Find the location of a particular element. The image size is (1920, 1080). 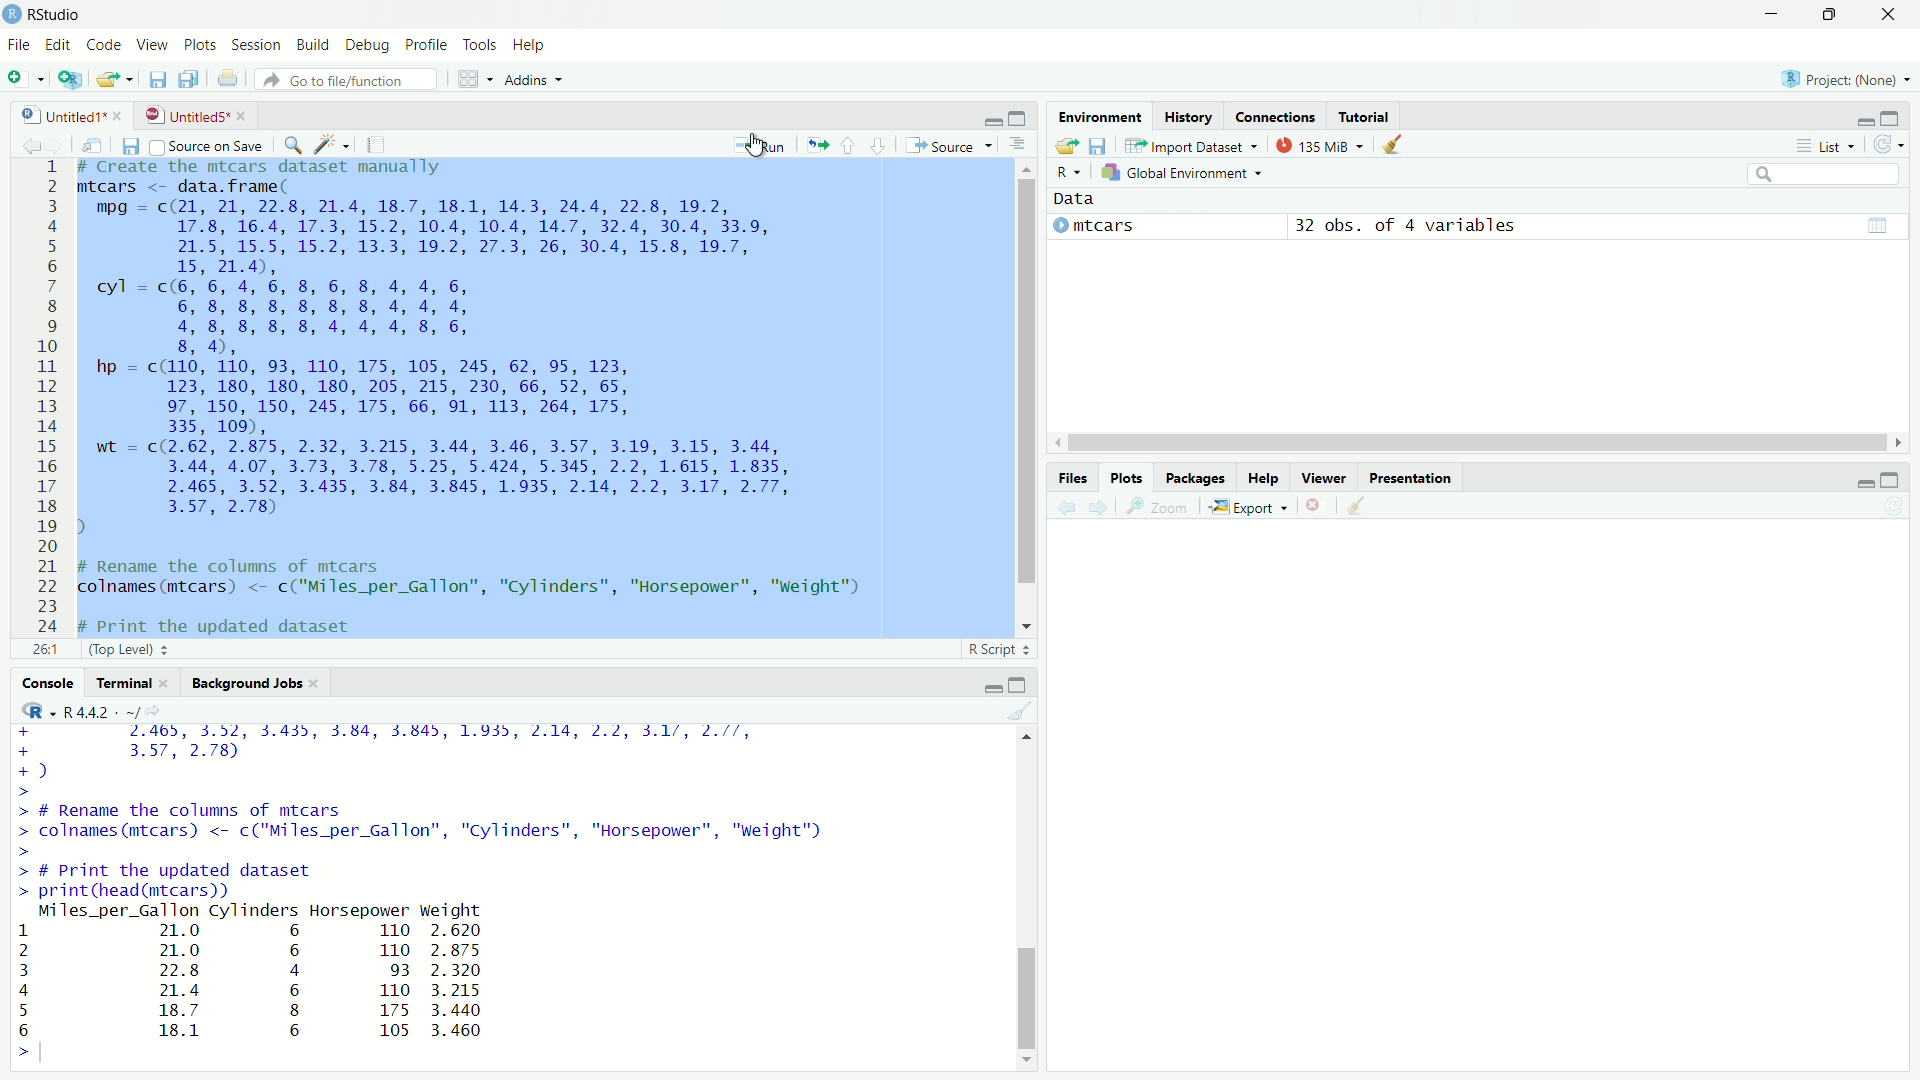

R~ is located at coordinates (1068, 170).